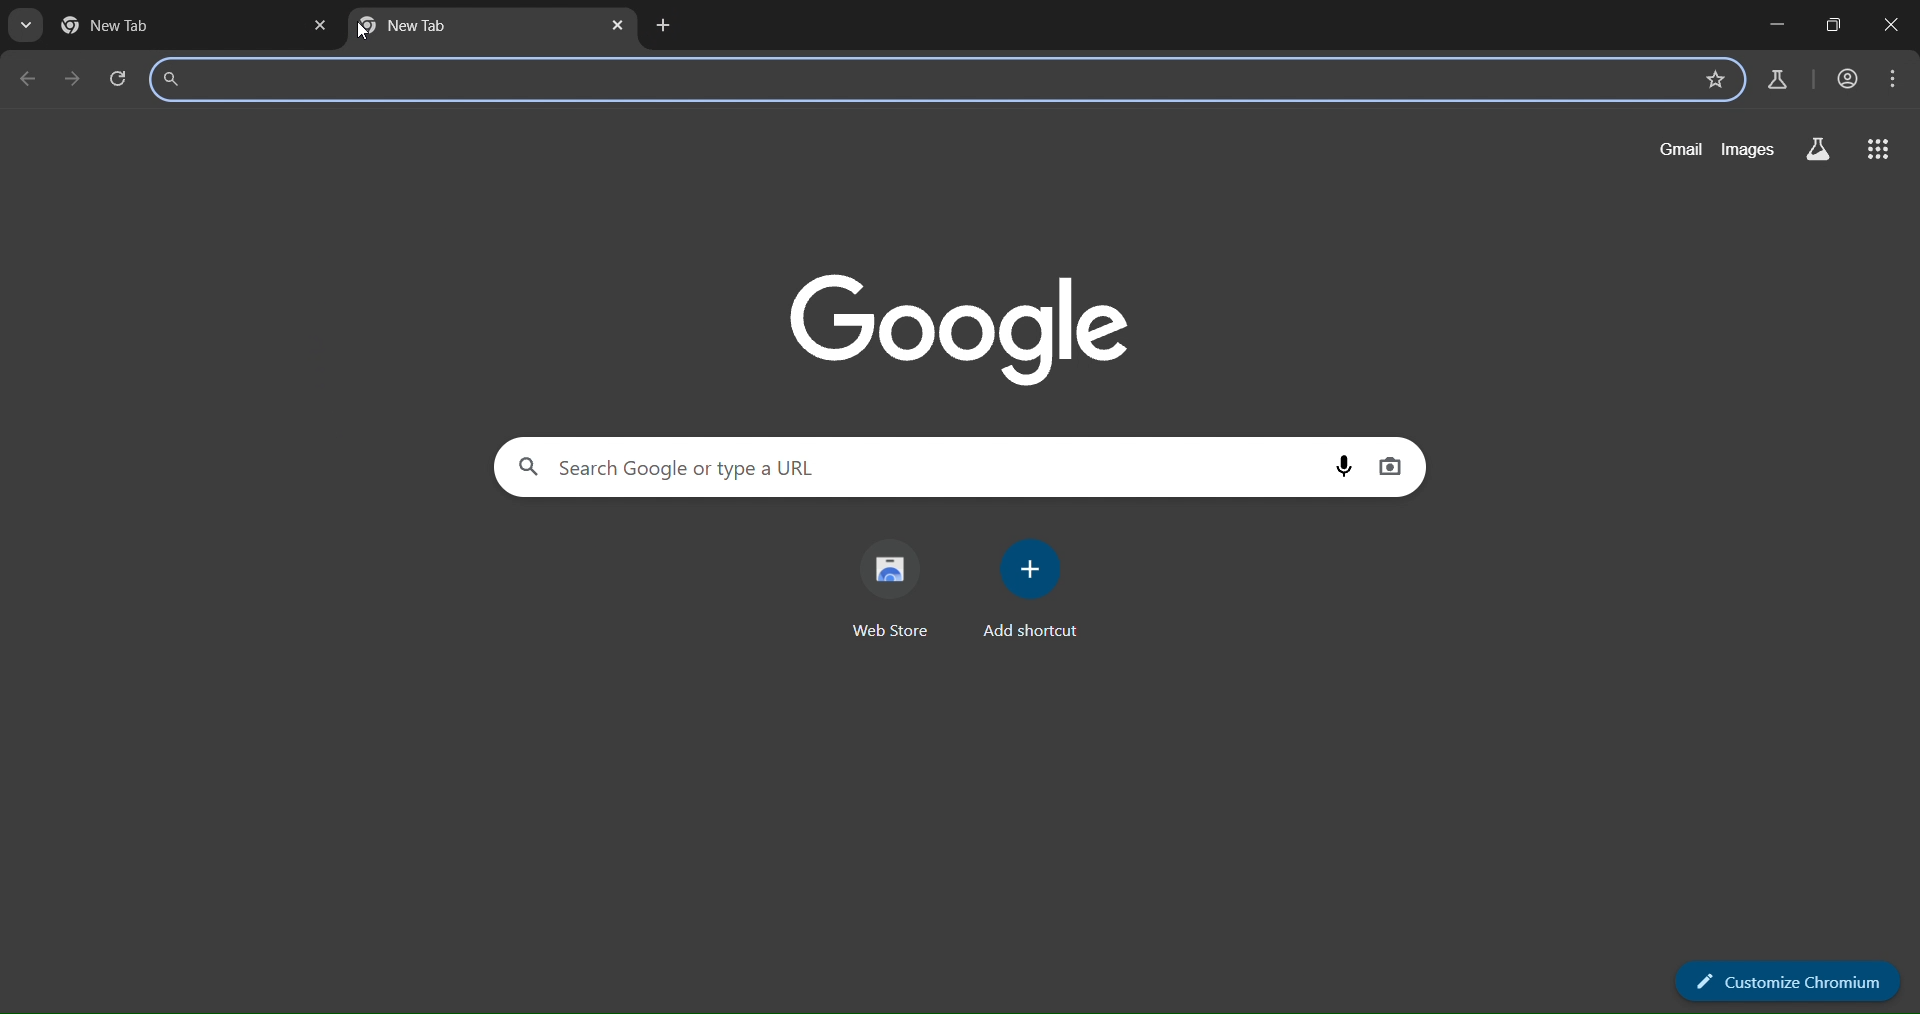 Image resolution: width=1920 pixels, height=1014 pixels. What do you see at coordinates (665, 28) in the screenshot?
I see `add new tab` at bounding box center [665, 28].